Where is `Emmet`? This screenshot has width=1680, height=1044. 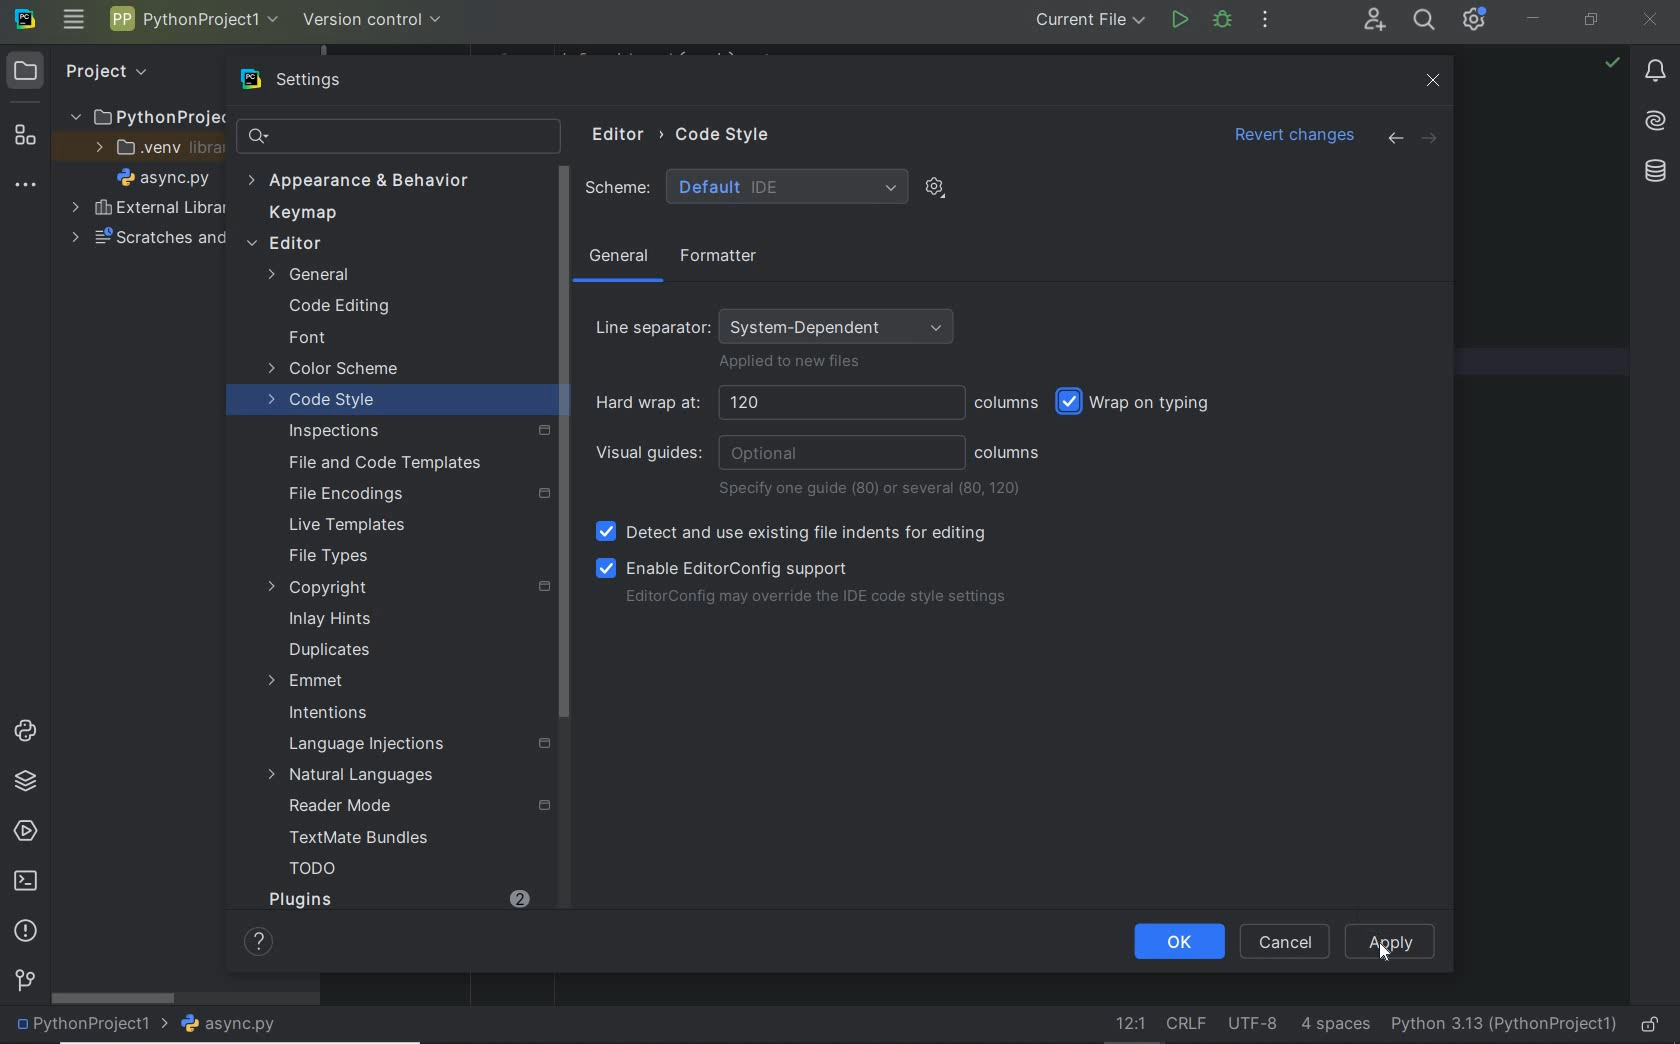 Emmet is located at coordinates (306, 681).